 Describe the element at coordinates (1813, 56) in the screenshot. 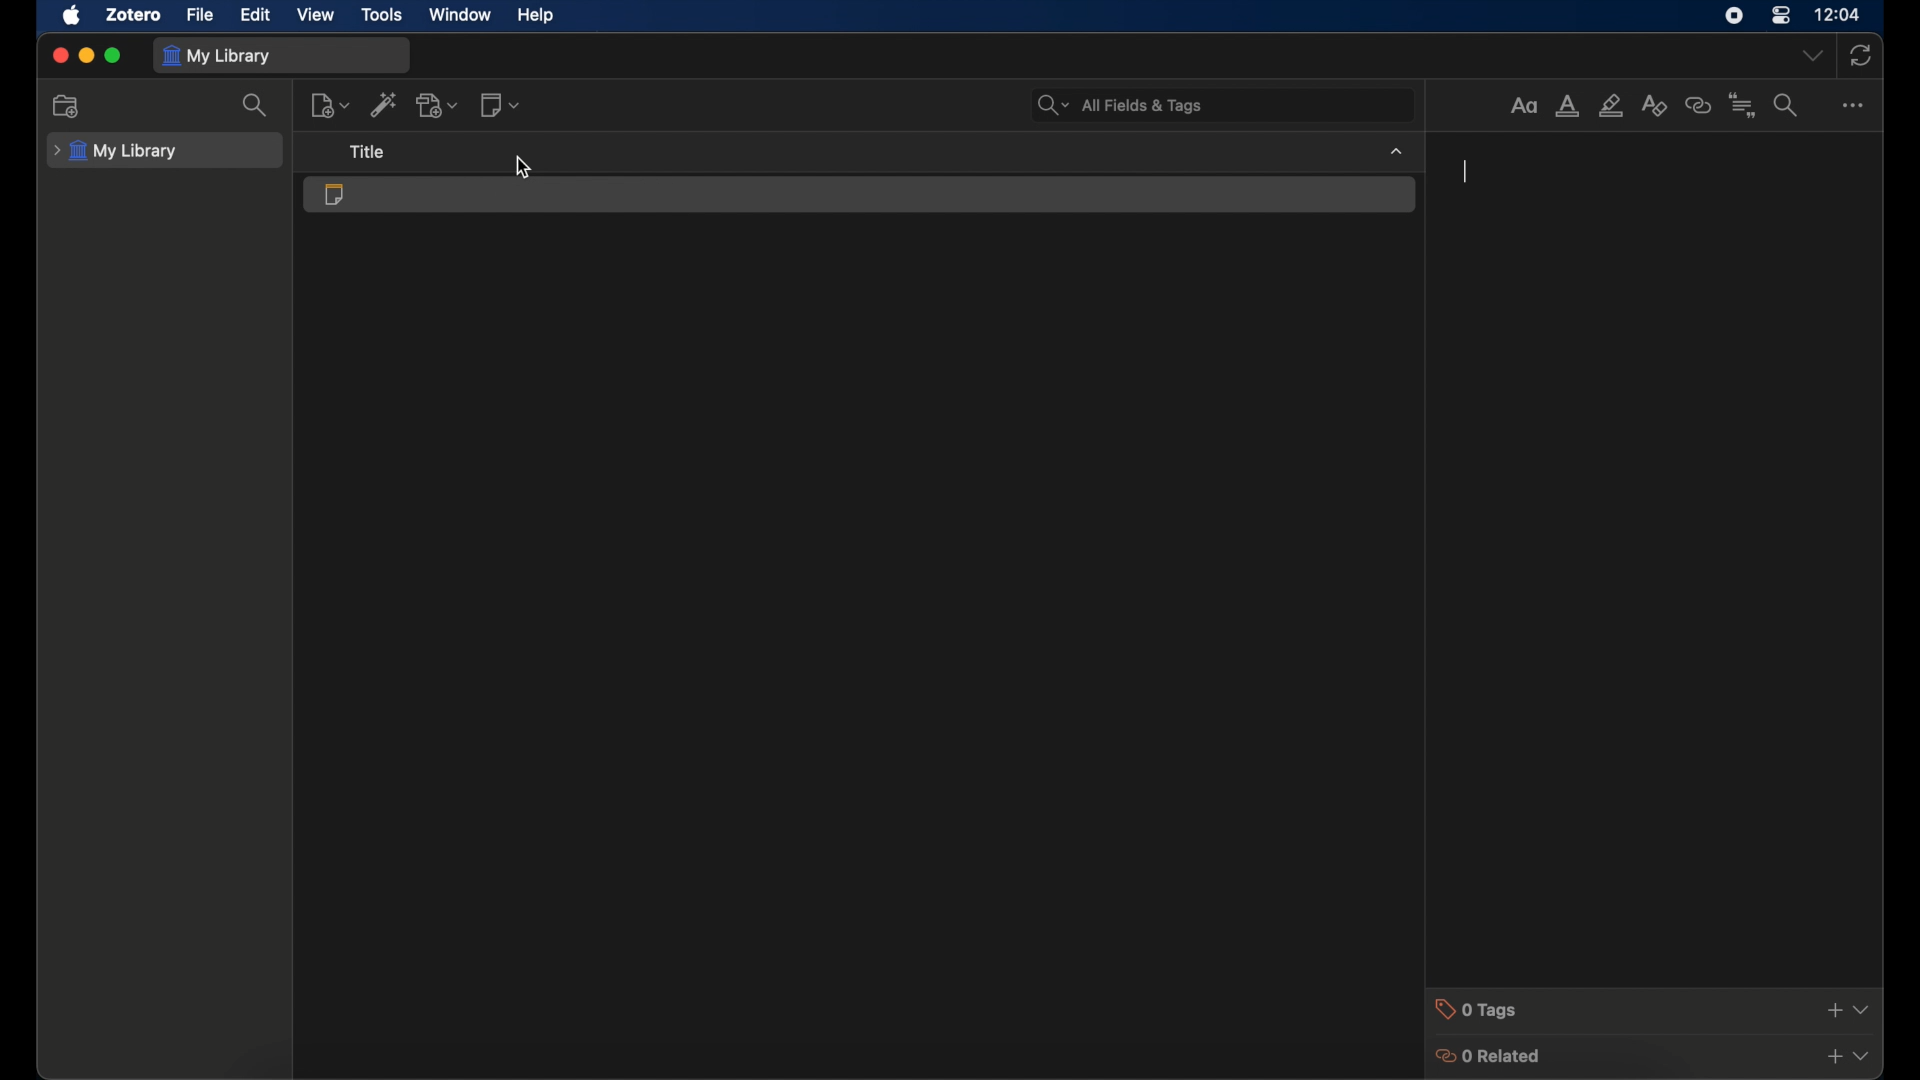

I see `dropdown` at that location.